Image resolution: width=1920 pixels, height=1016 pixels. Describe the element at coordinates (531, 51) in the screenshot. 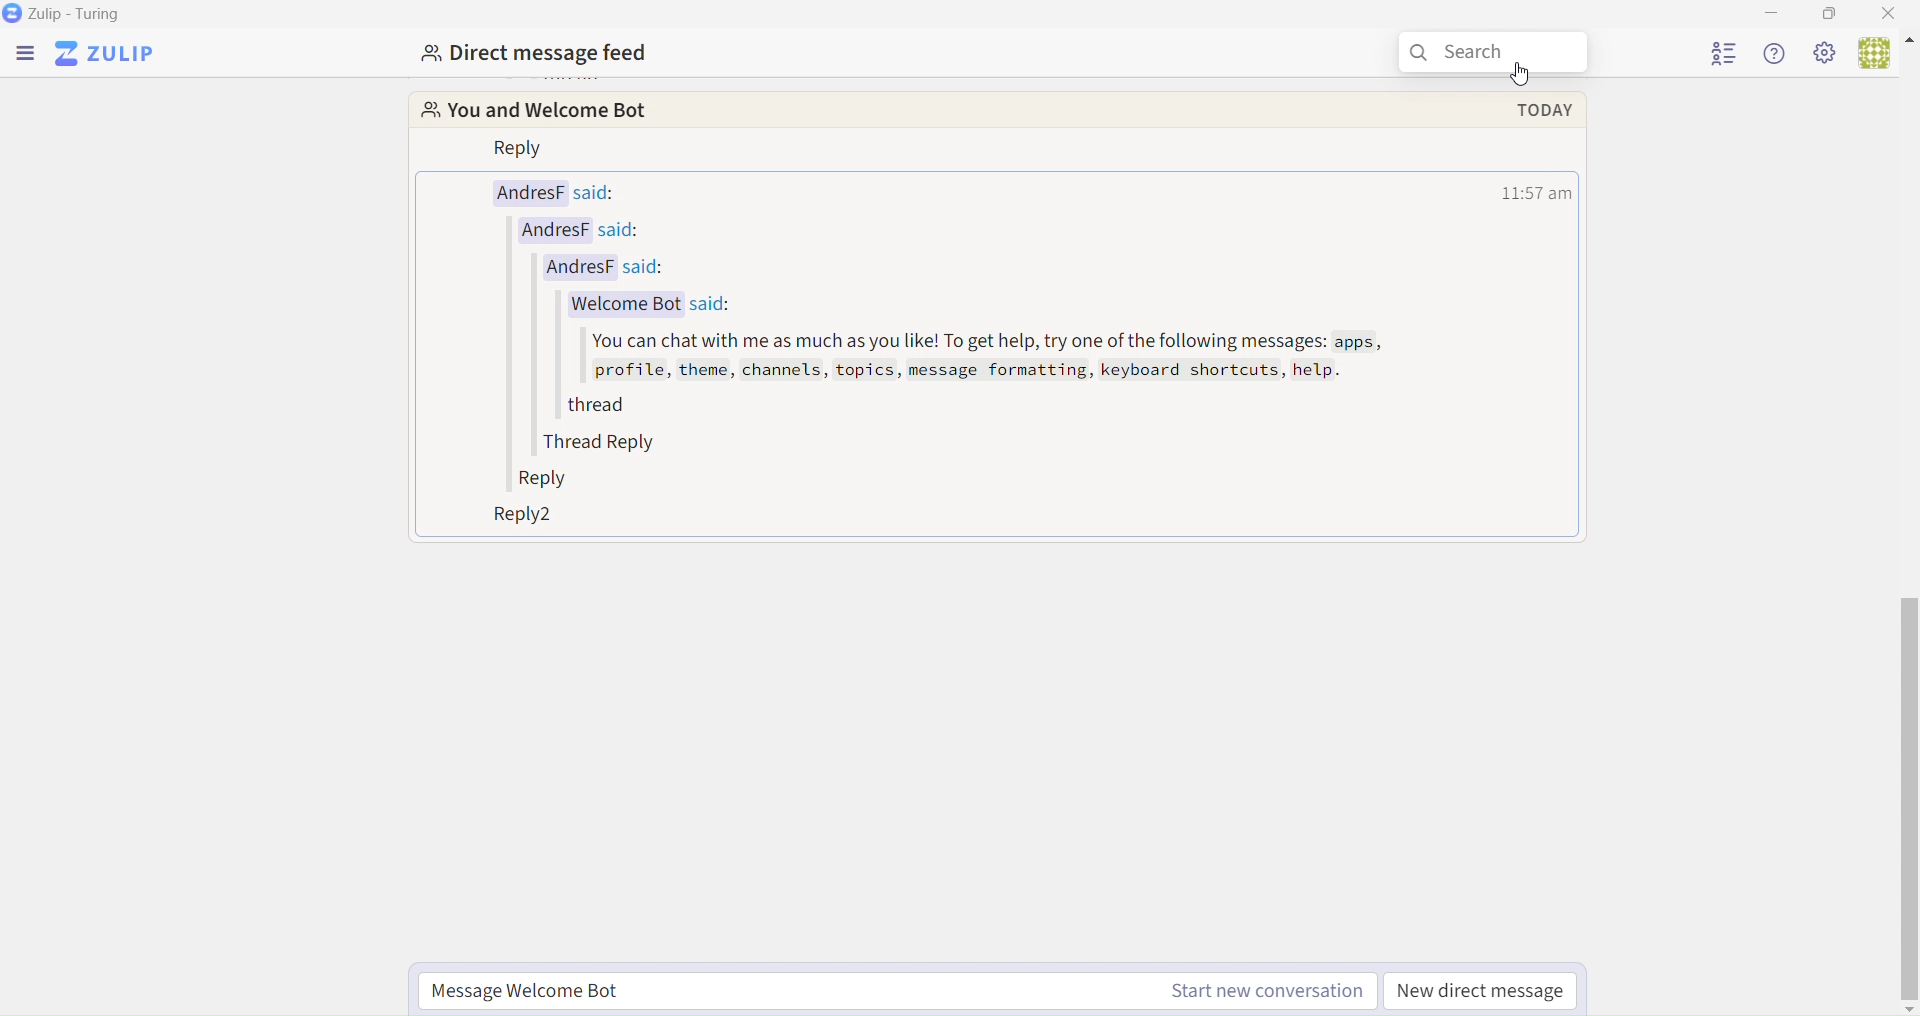

I see `Direct message Feed` at that location.